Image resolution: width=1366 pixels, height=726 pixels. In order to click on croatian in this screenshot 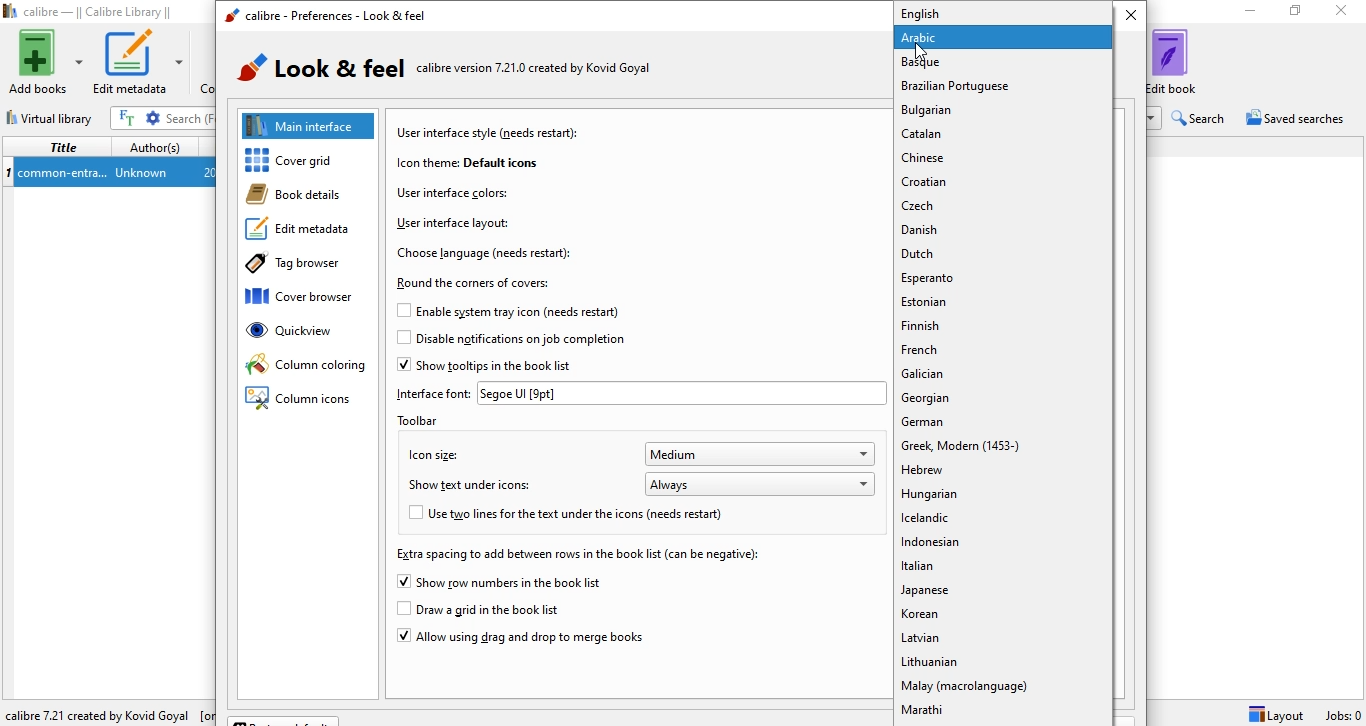, I will do `click(1006, 182)`.